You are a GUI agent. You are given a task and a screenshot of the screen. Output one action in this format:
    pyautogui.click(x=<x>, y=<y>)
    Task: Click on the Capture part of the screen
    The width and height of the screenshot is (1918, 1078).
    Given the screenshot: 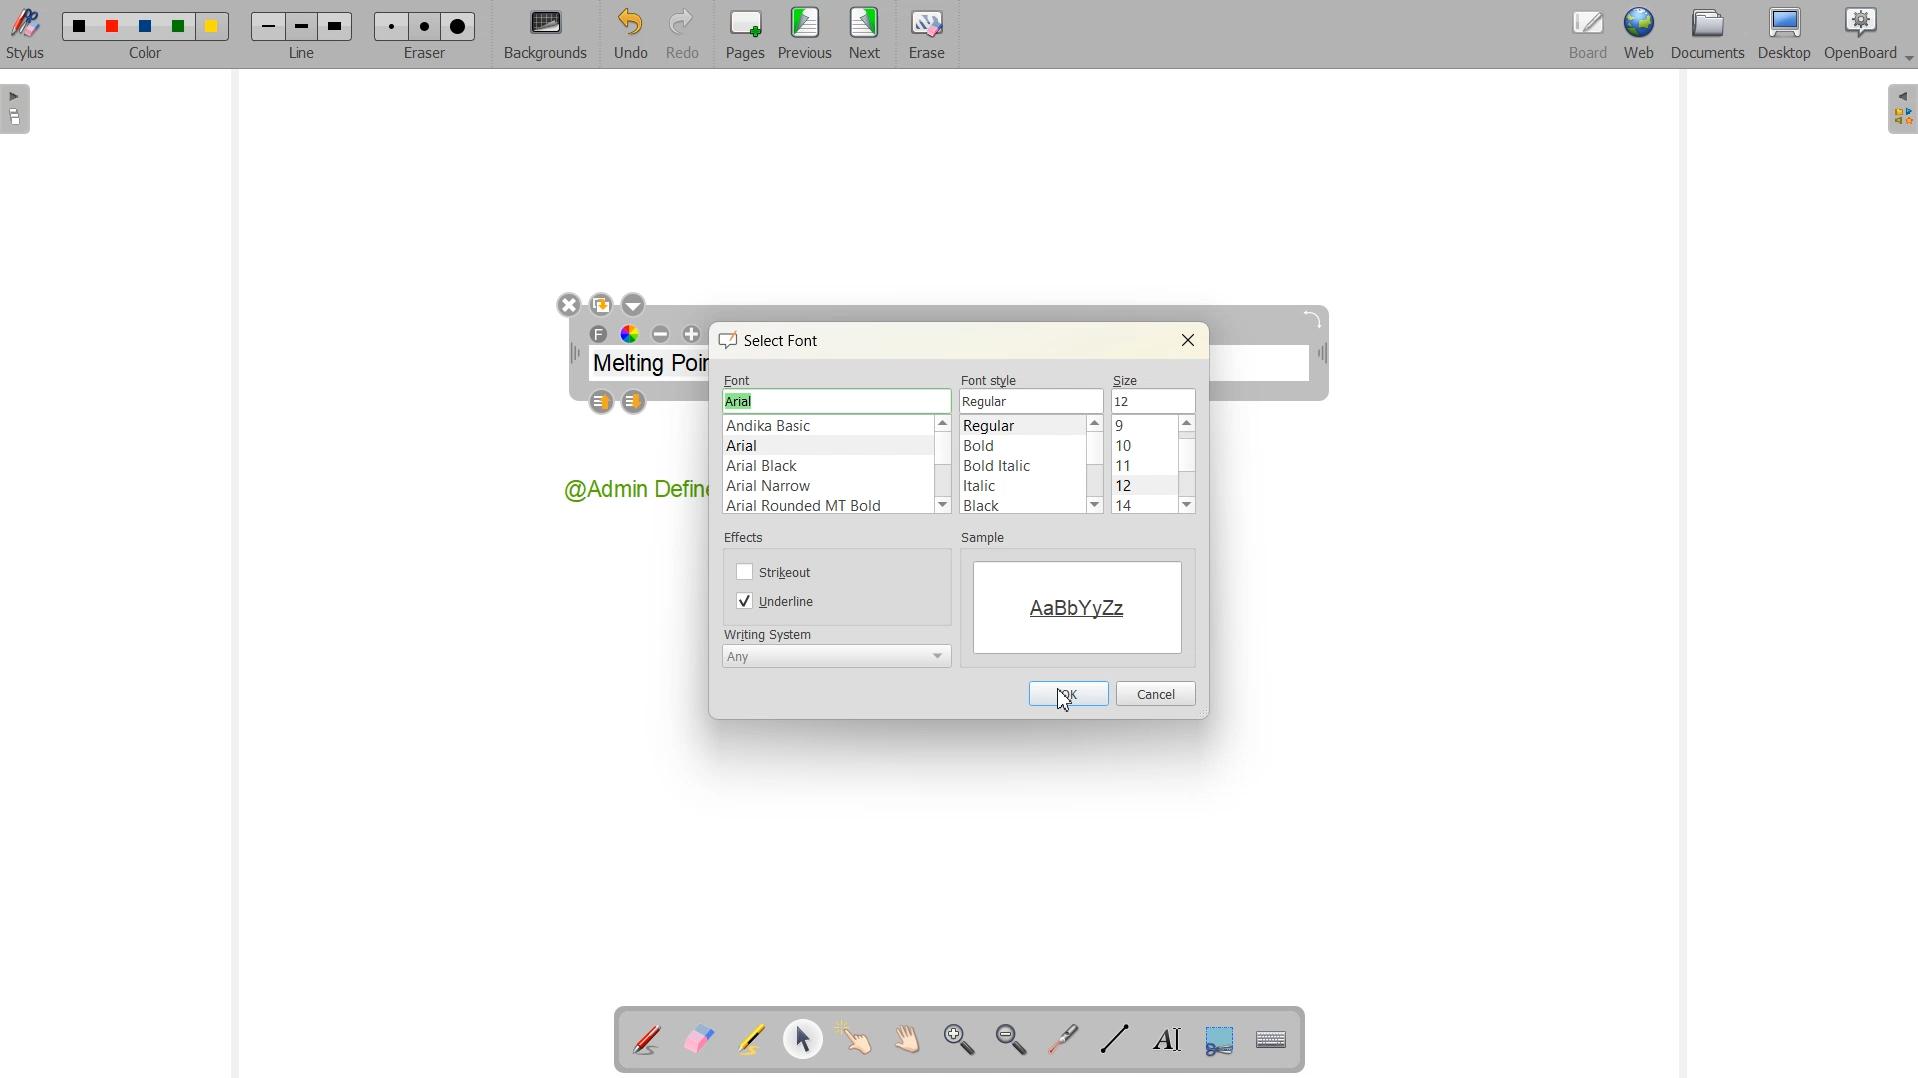 What is the action you would take?
    pyautogui.click(x=1216, y=1038)
    